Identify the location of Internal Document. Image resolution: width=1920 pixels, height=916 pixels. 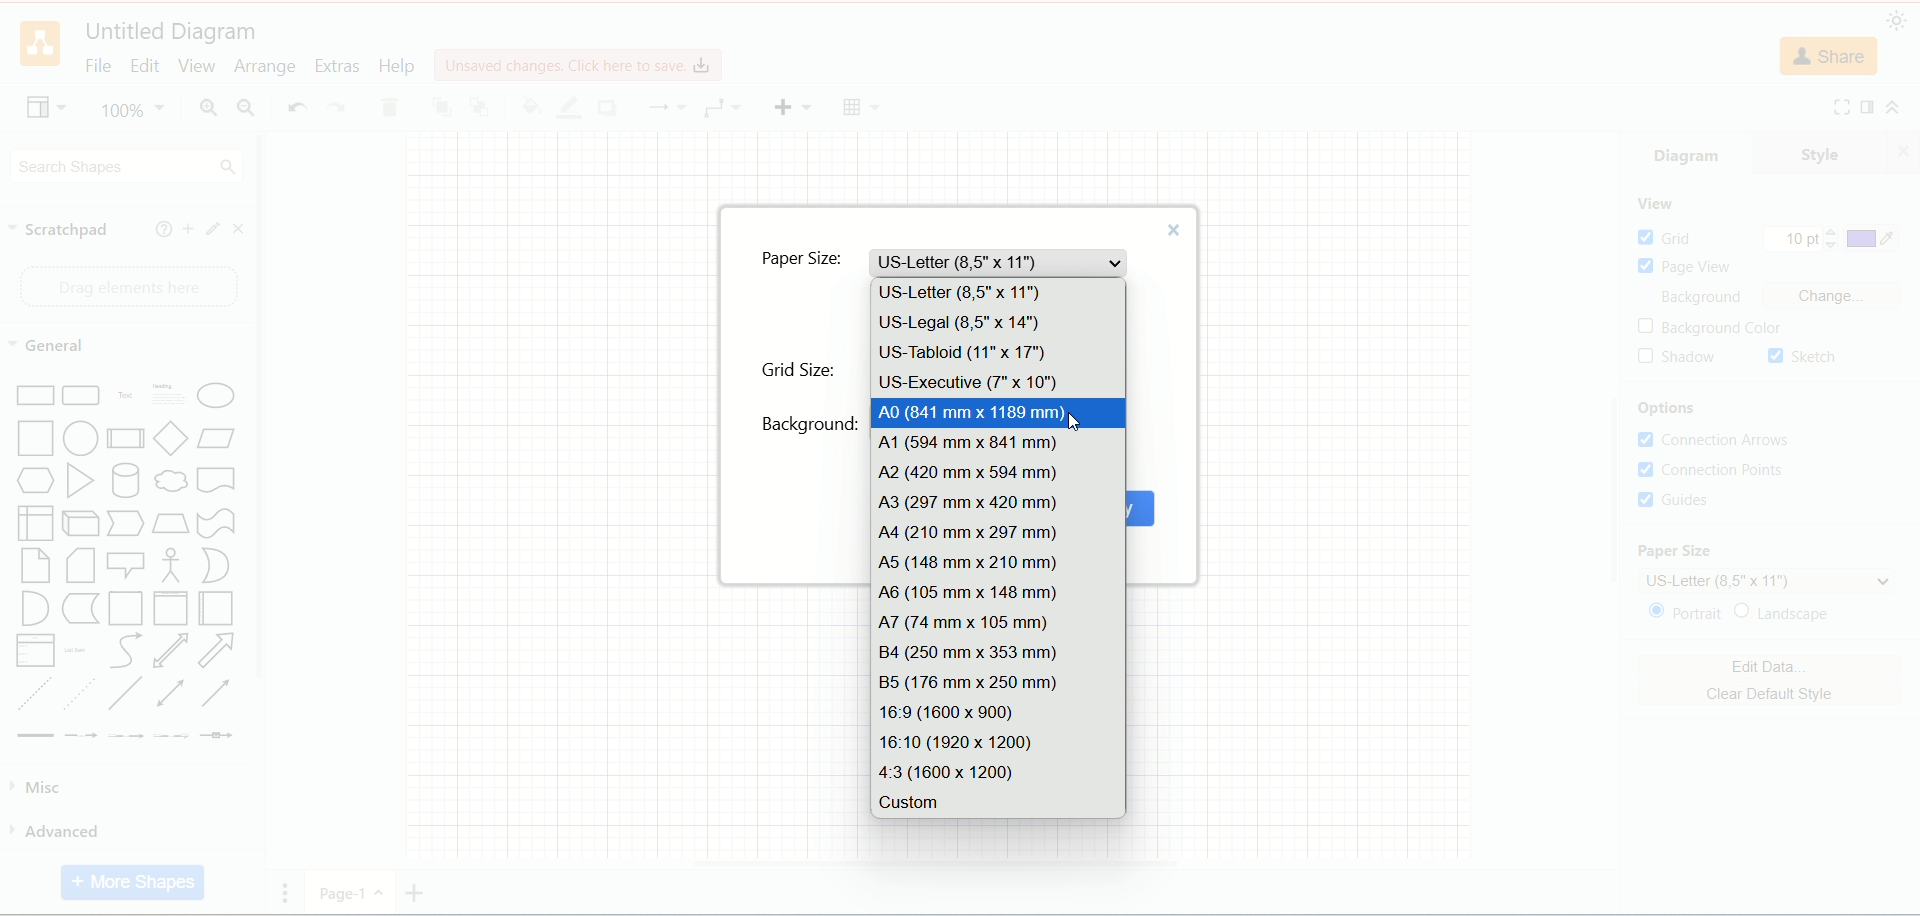
(36, 522).